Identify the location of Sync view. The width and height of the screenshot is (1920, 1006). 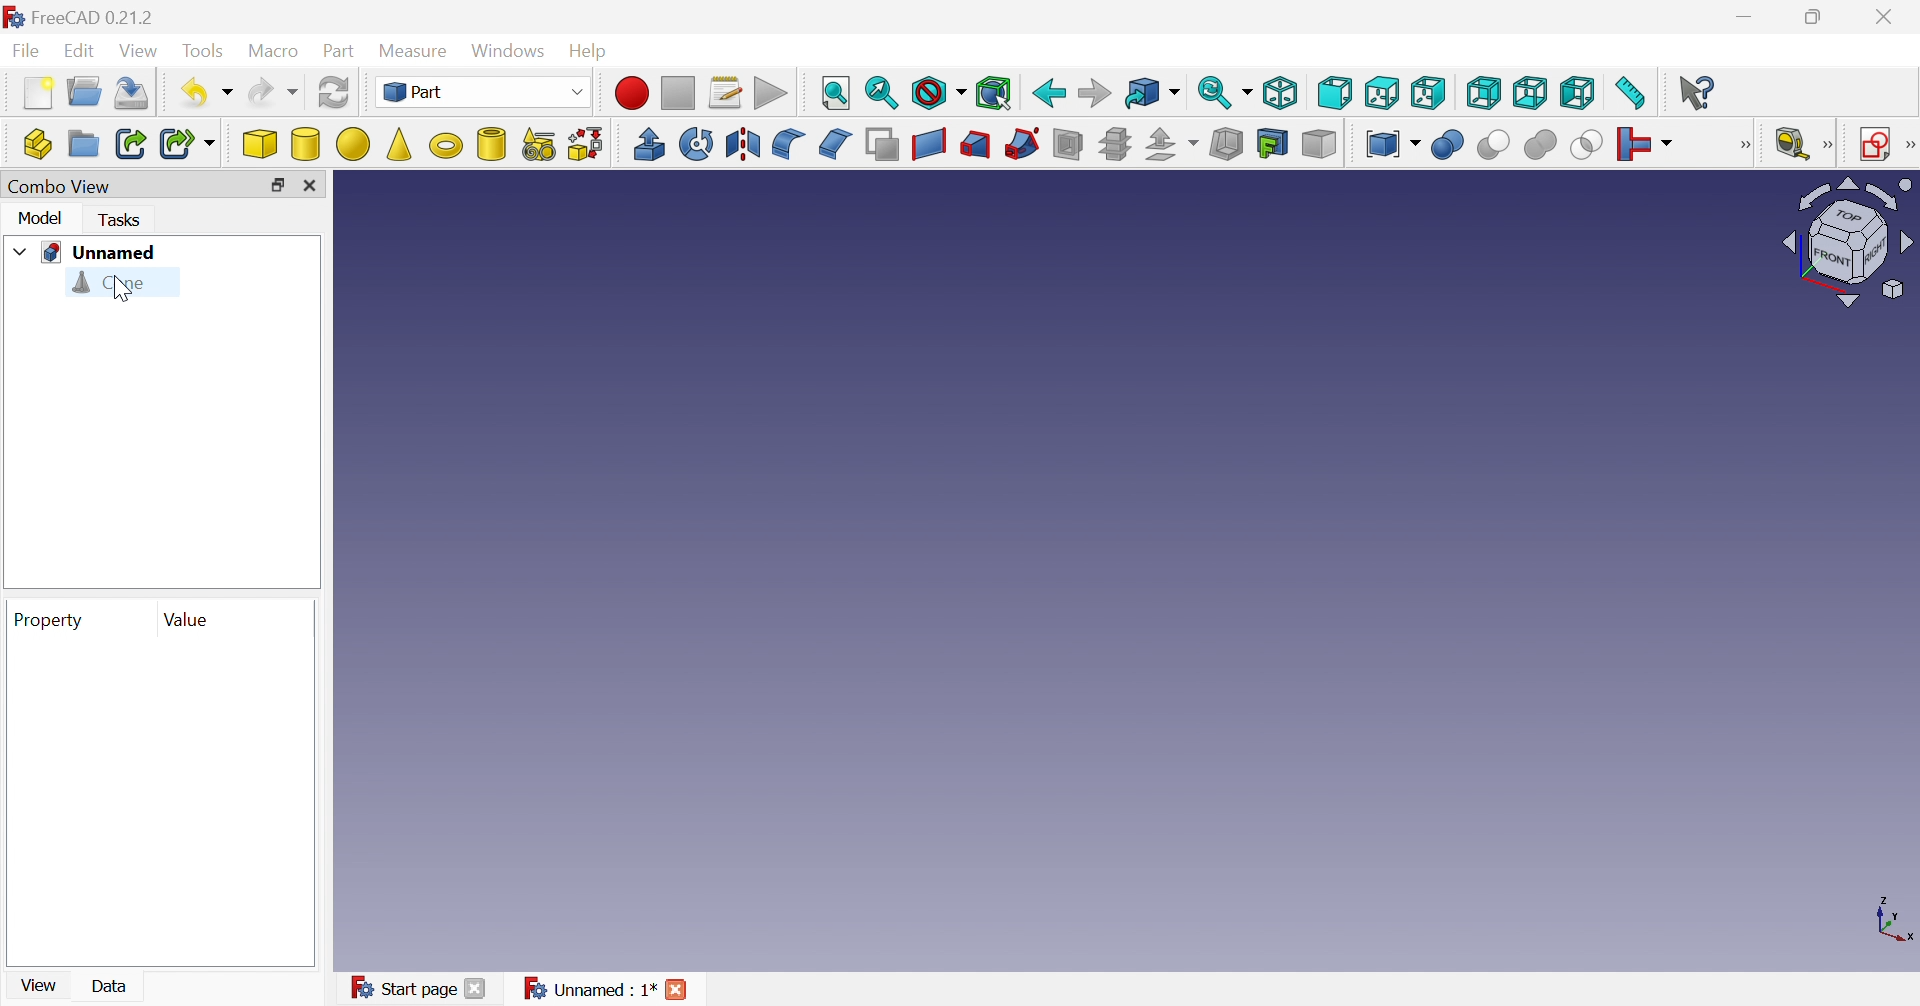
(1222, 94).